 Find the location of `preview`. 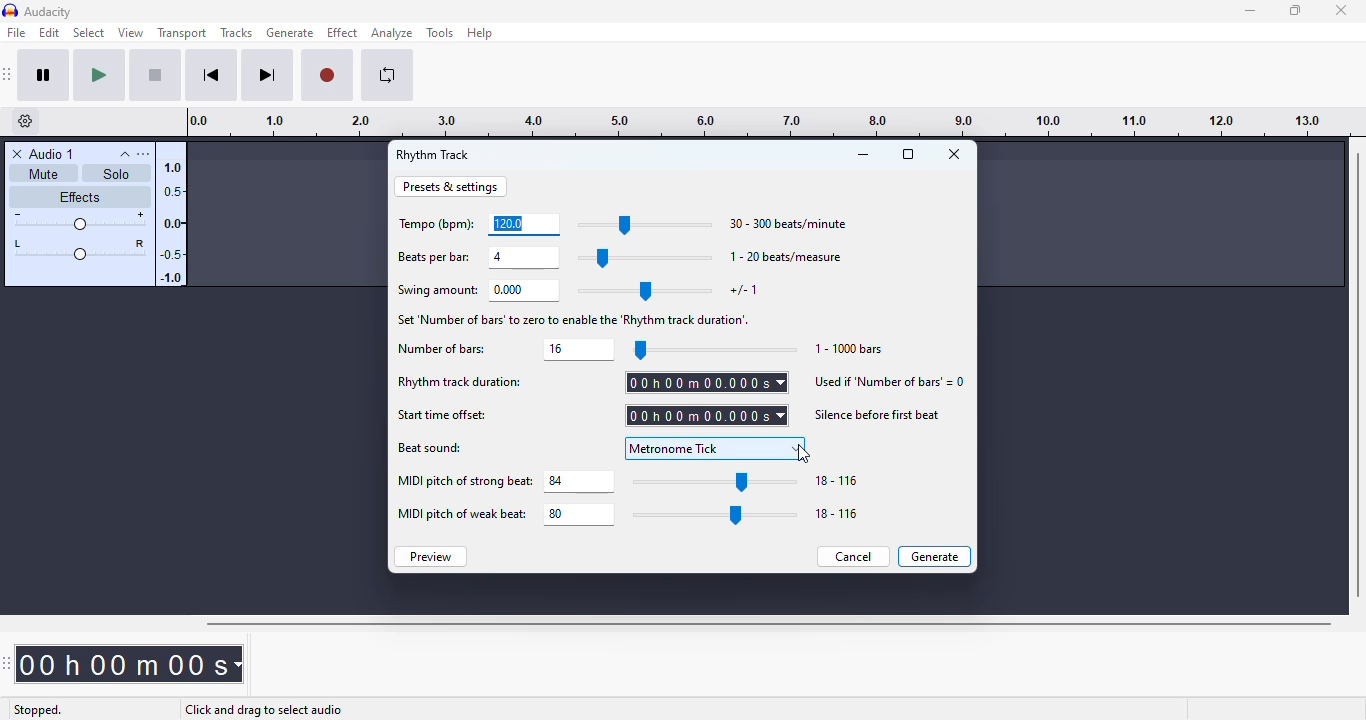

preview is located at coordinates (431, 556).